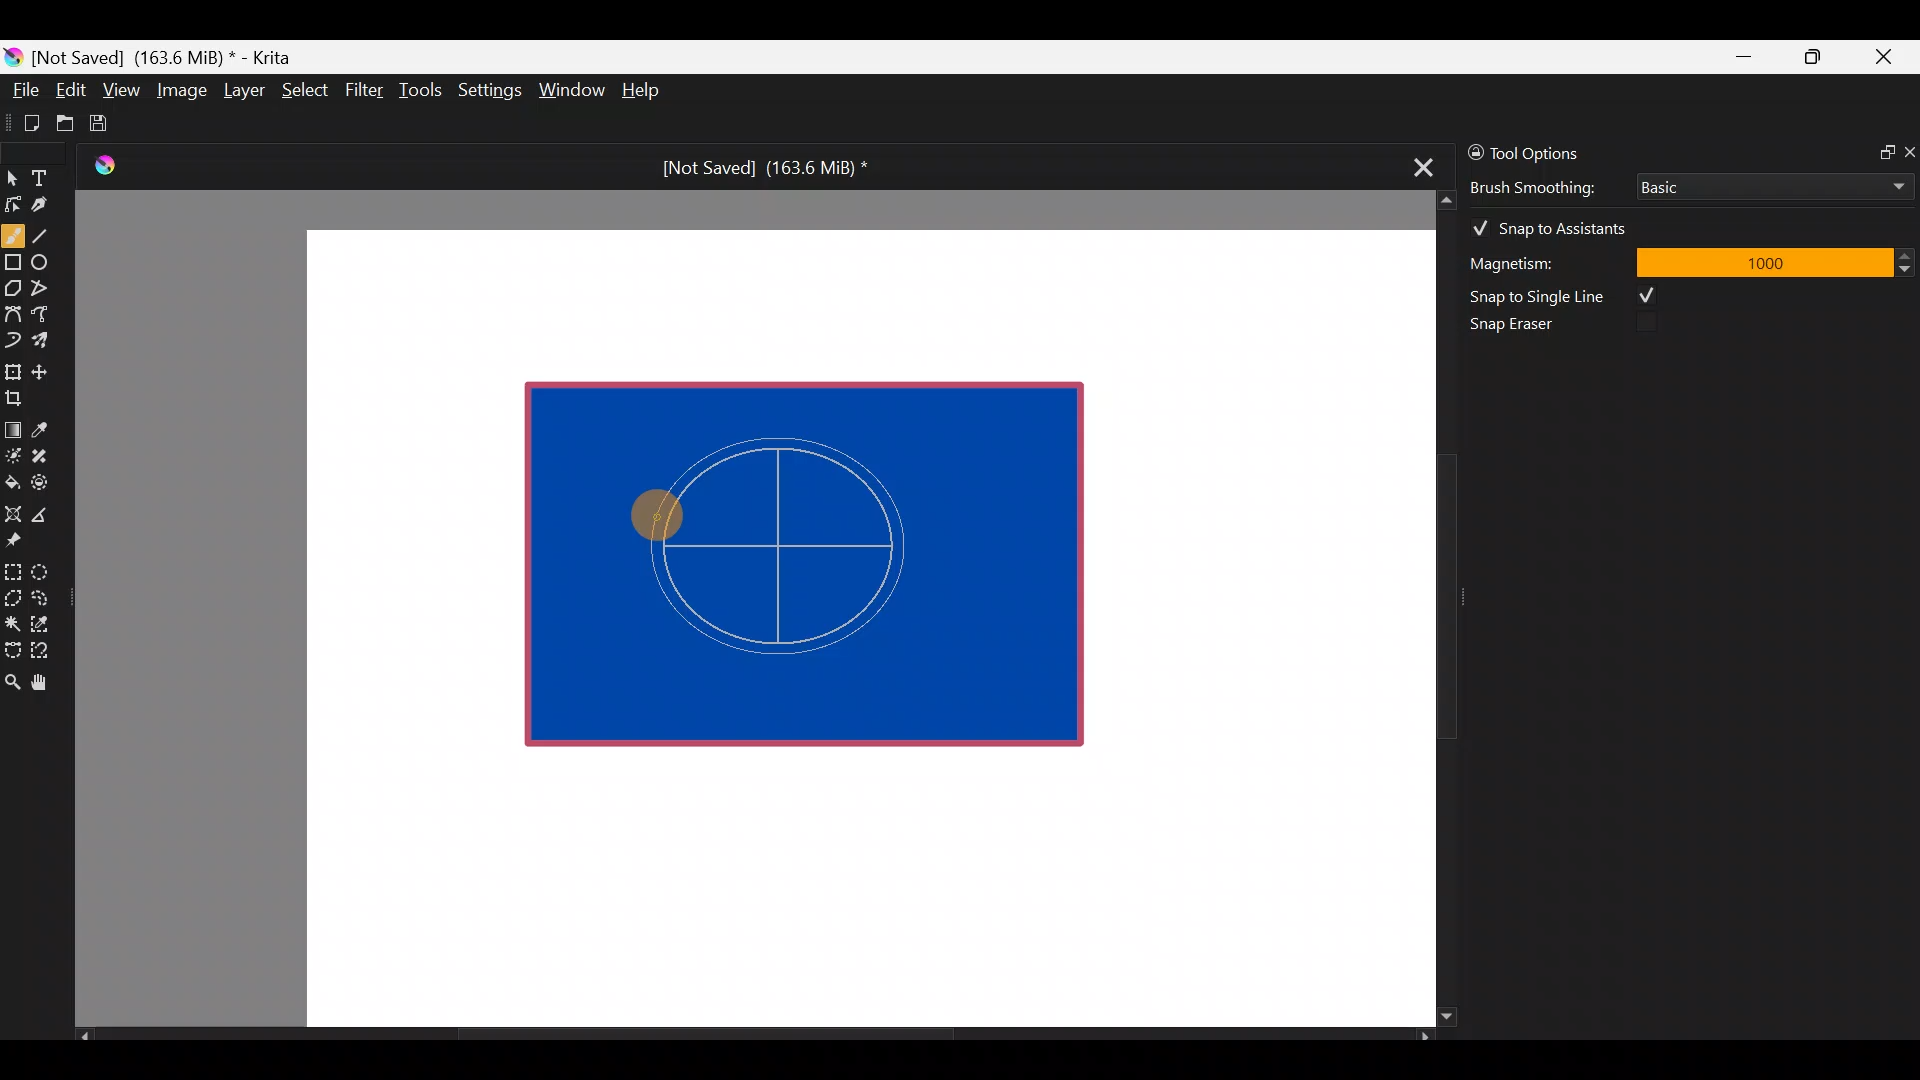 The image size is (1920, 1080). What do you see at coordinates (644, 92) in the screenshot?
I see `Help` at bounding box center [644, 92].